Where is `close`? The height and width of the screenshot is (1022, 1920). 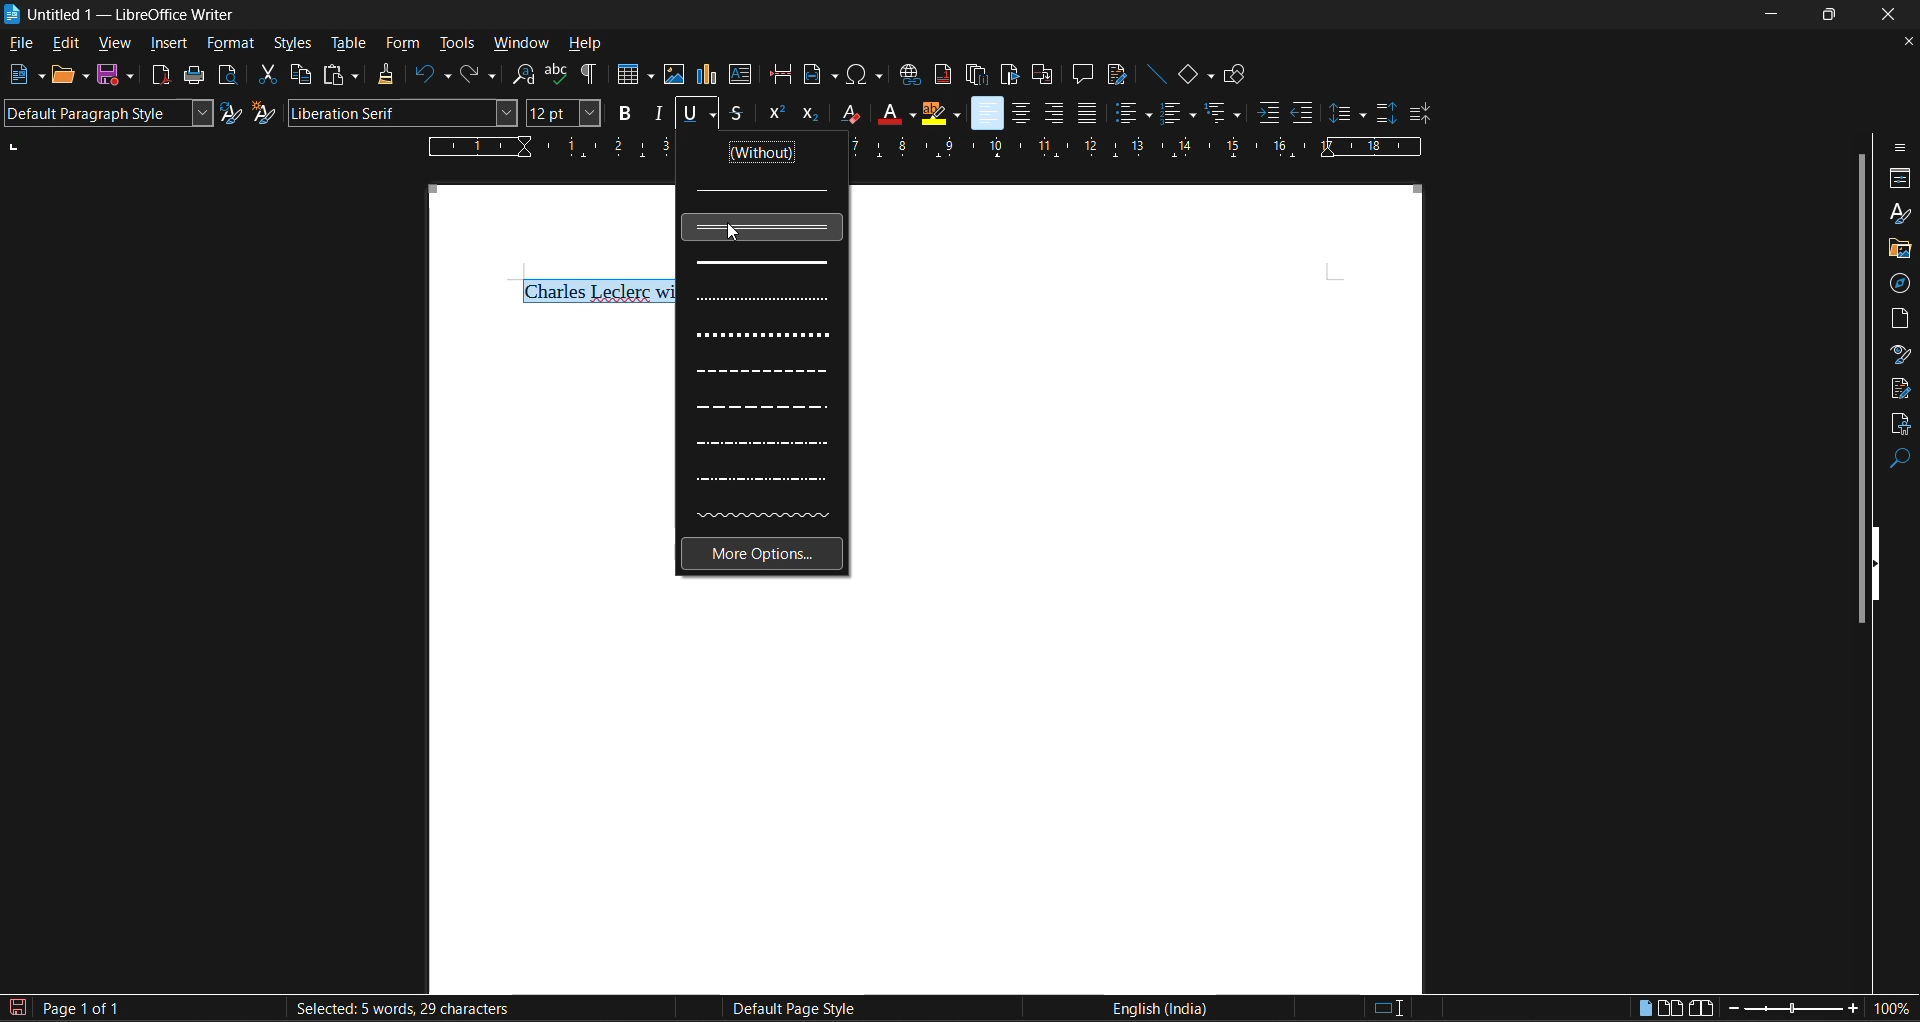
close is located at coordinates (1890, 15).